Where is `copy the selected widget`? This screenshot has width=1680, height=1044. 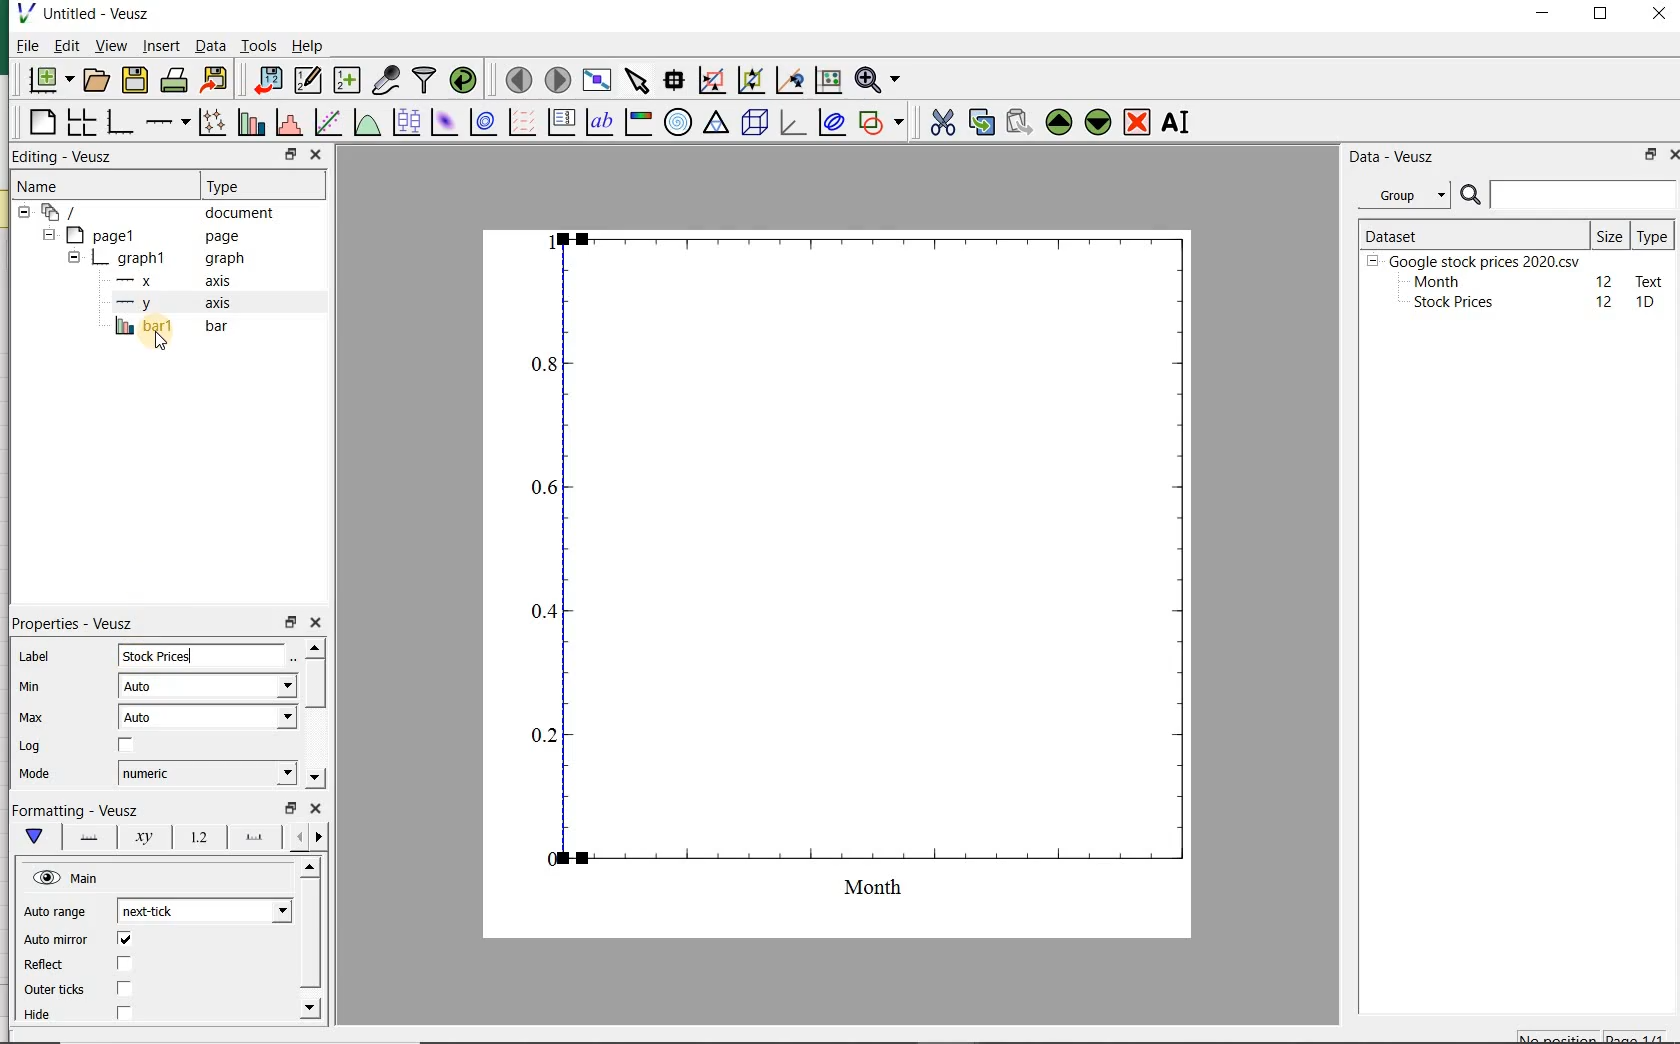 copy the selected widget is located at coordinates (980, 123).